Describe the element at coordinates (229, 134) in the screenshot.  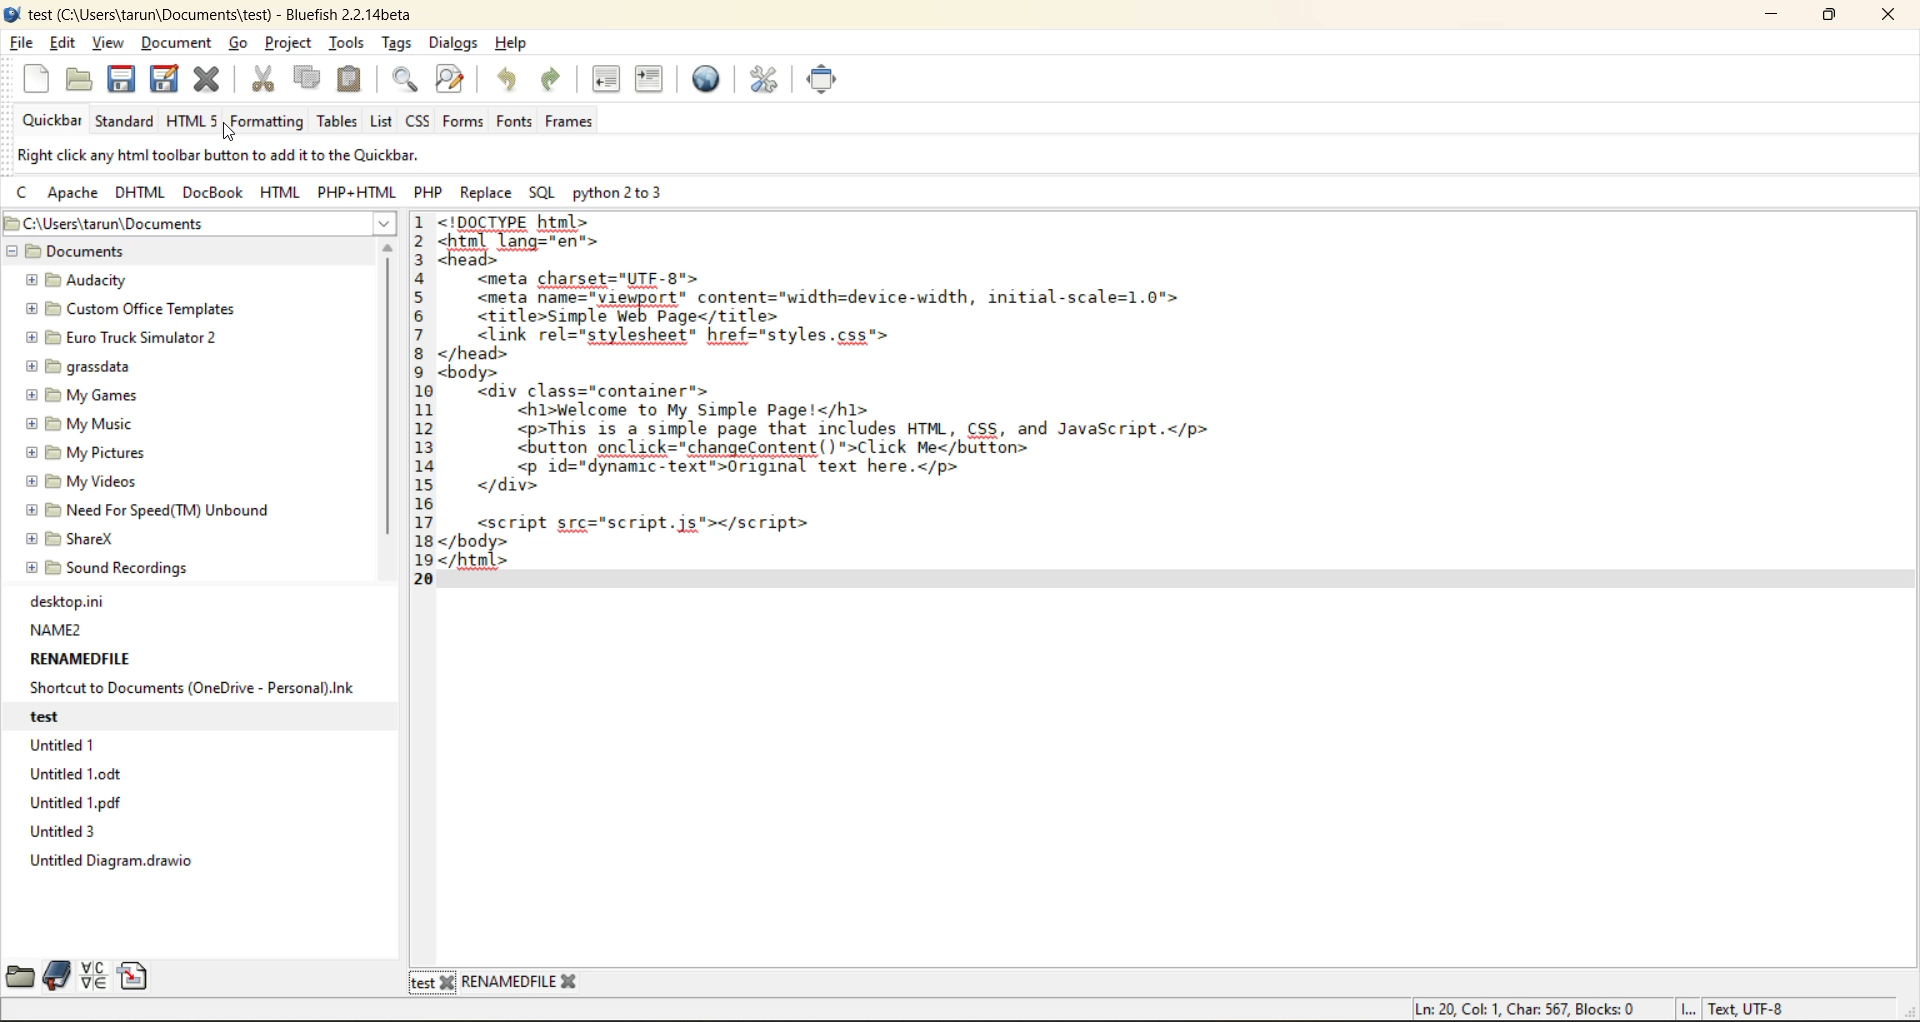
I see `cursor` at that location.